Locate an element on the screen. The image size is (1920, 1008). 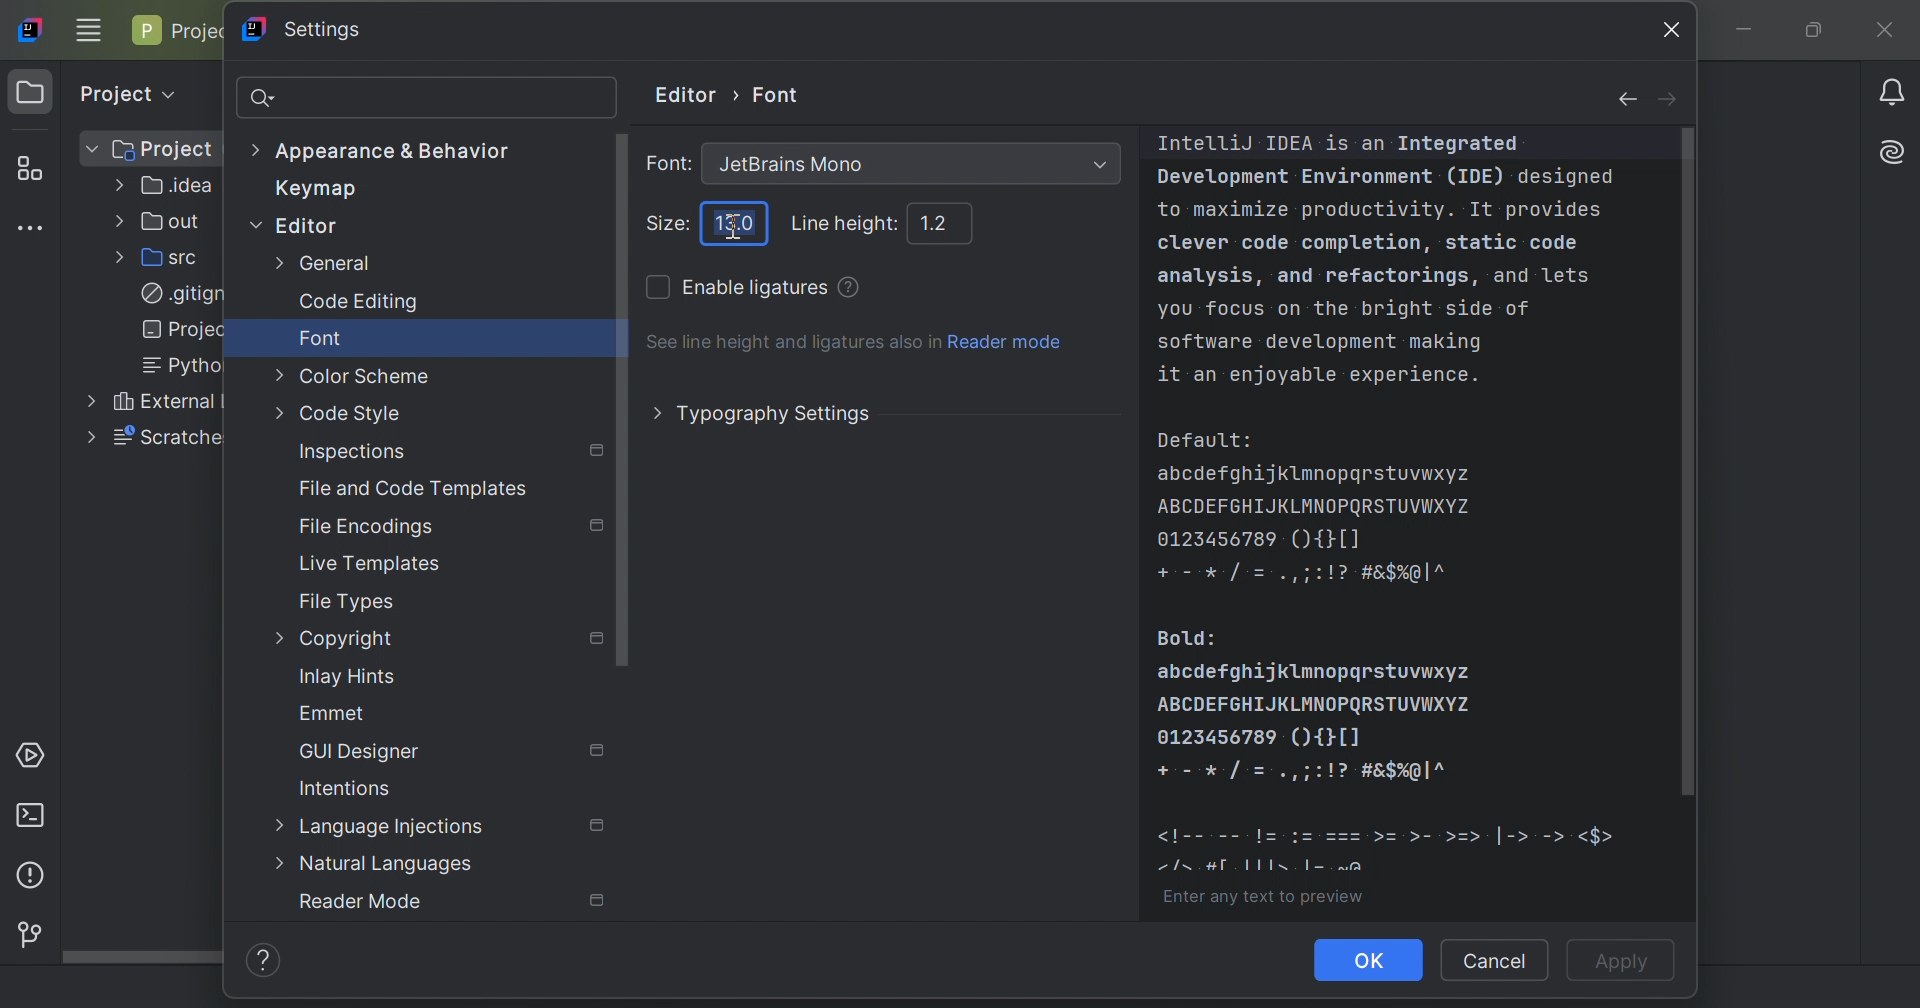
Live templates is located at coordinates (369, 565).